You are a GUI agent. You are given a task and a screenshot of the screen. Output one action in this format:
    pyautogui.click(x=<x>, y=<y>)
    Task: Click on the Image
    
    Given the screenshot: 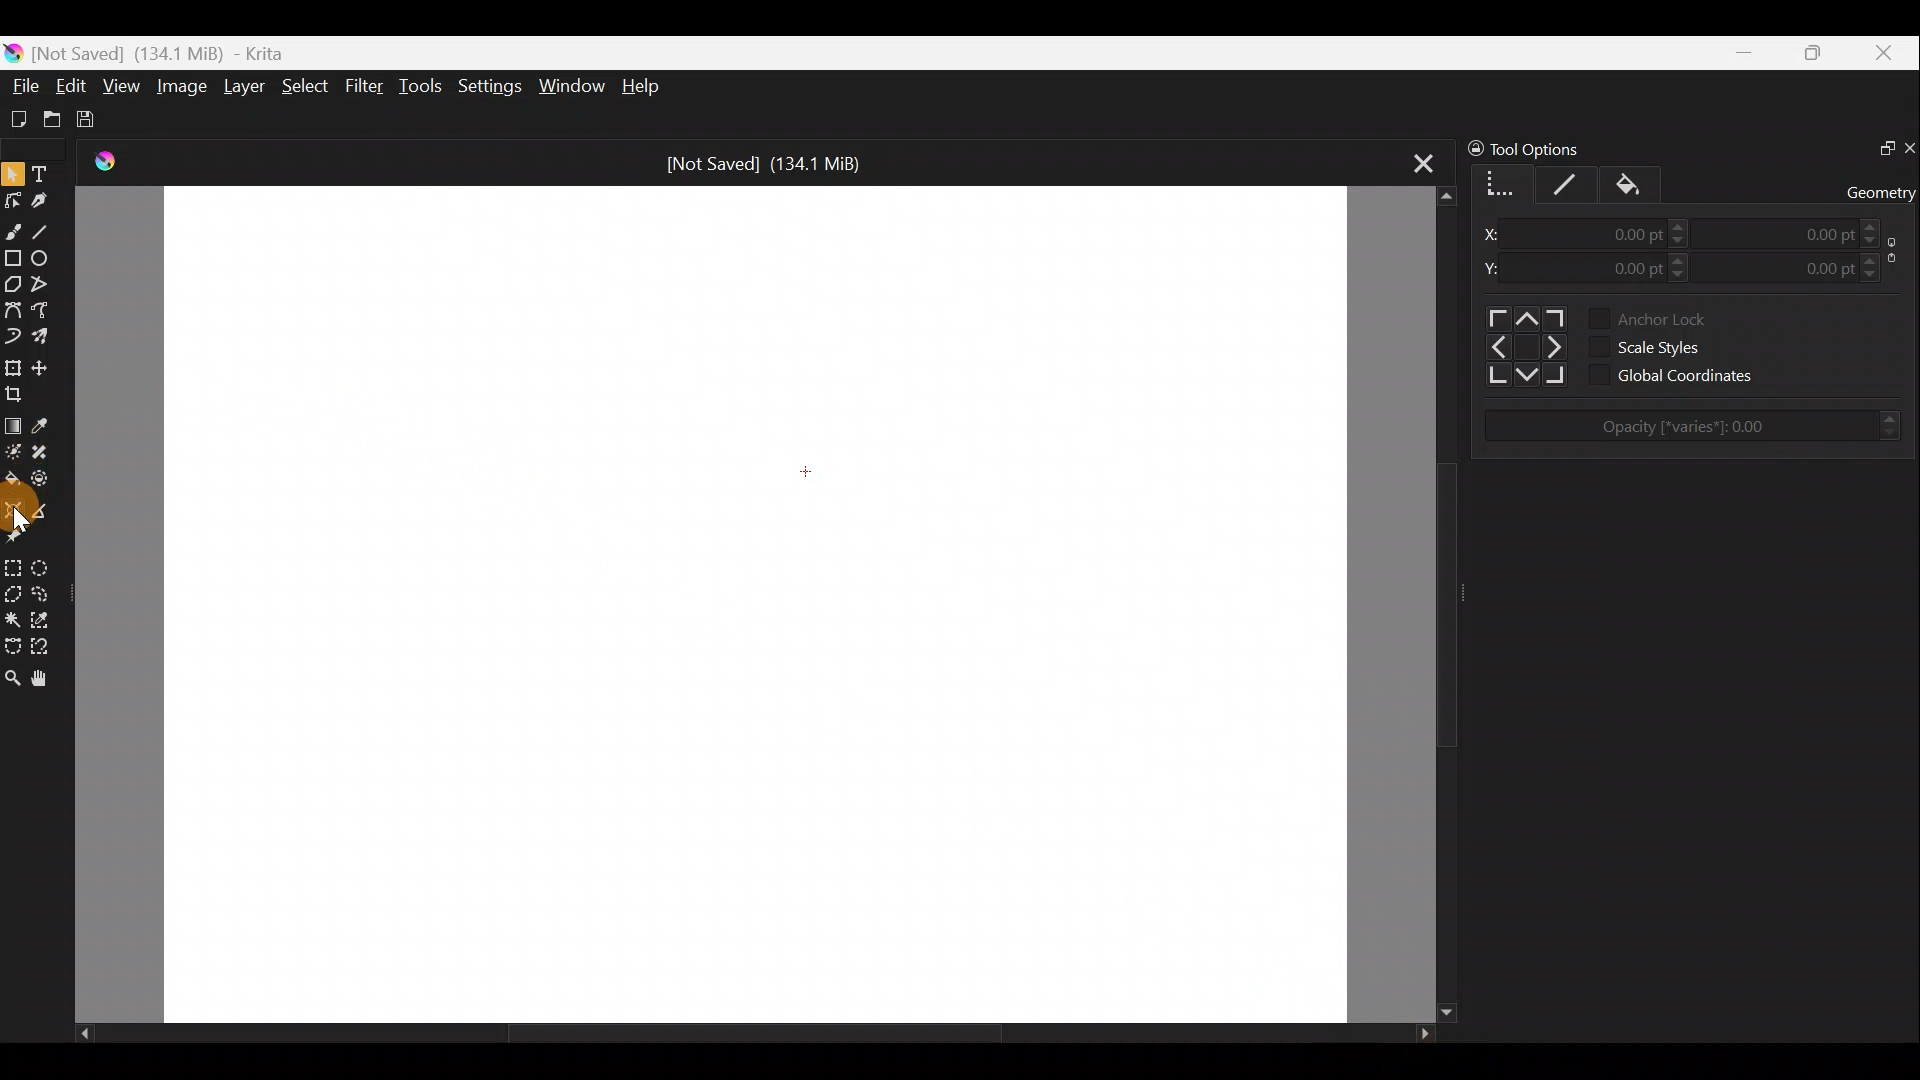 What is the action you would take?
    pyautogui.click(x=184, y=85)
    